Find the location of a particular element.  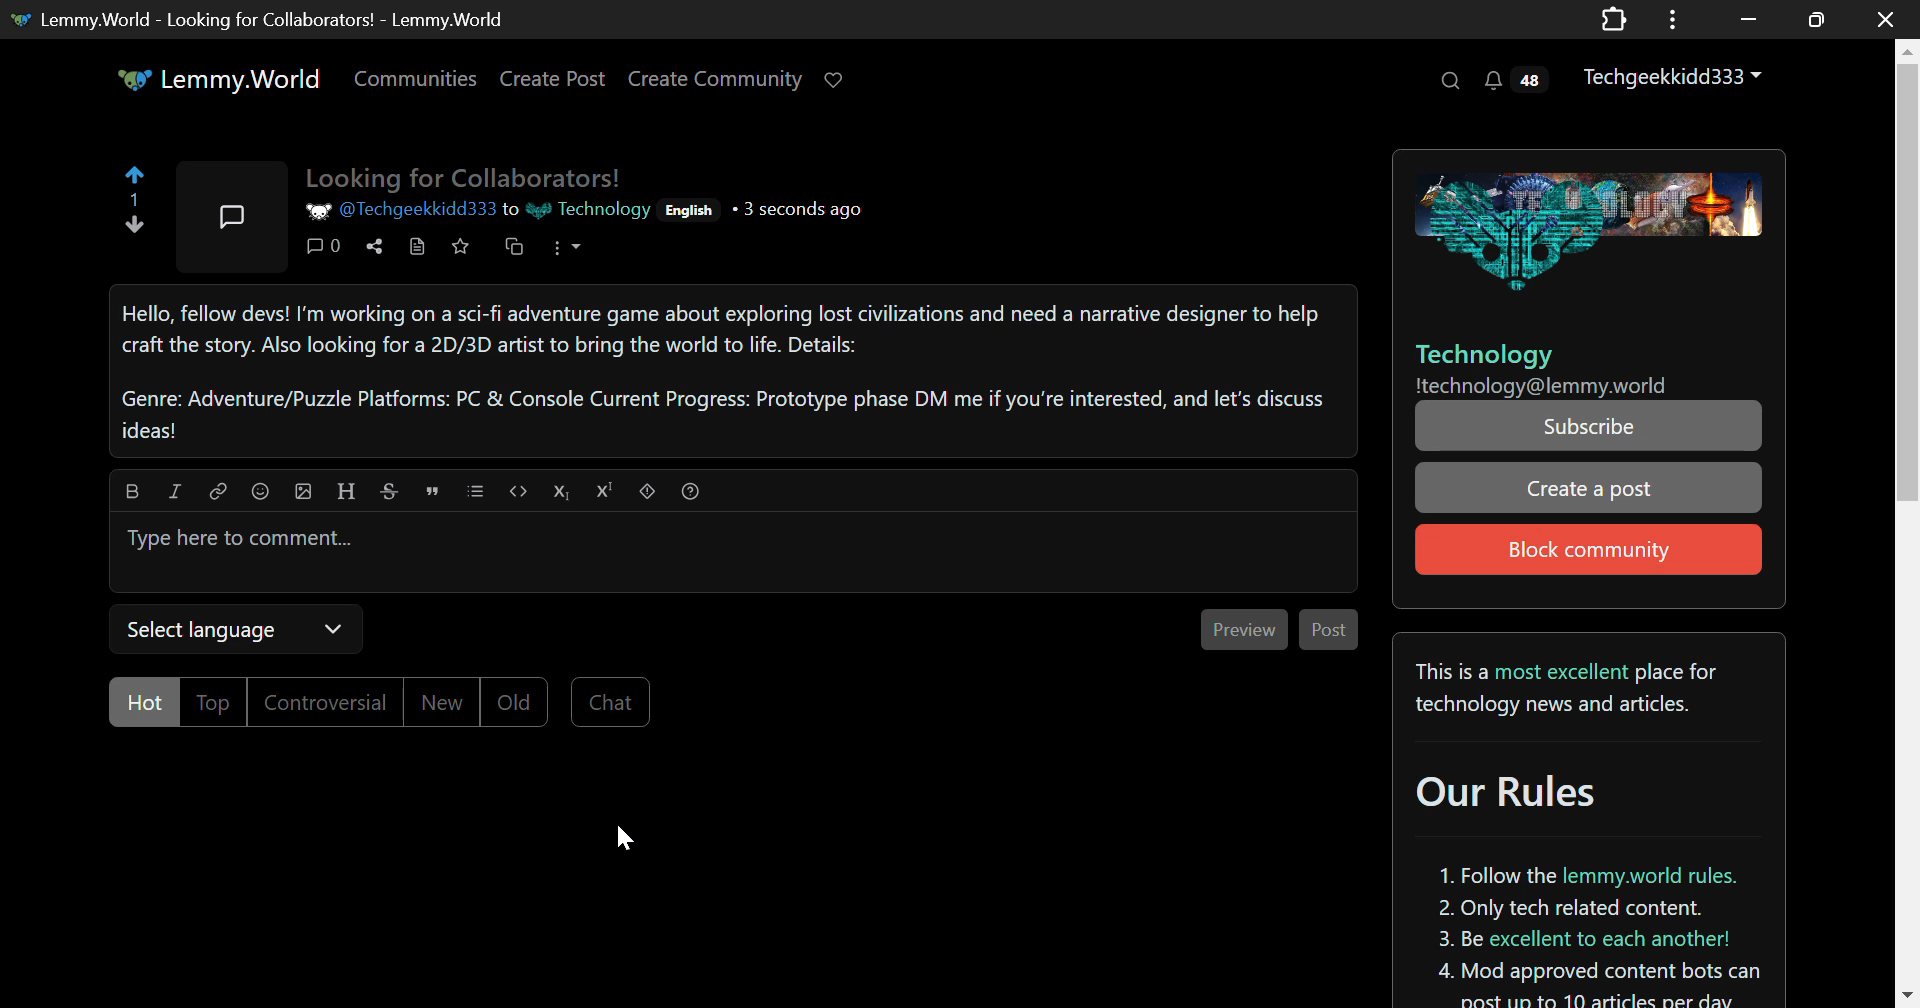

Create Post is located at coordinates (556, 79).